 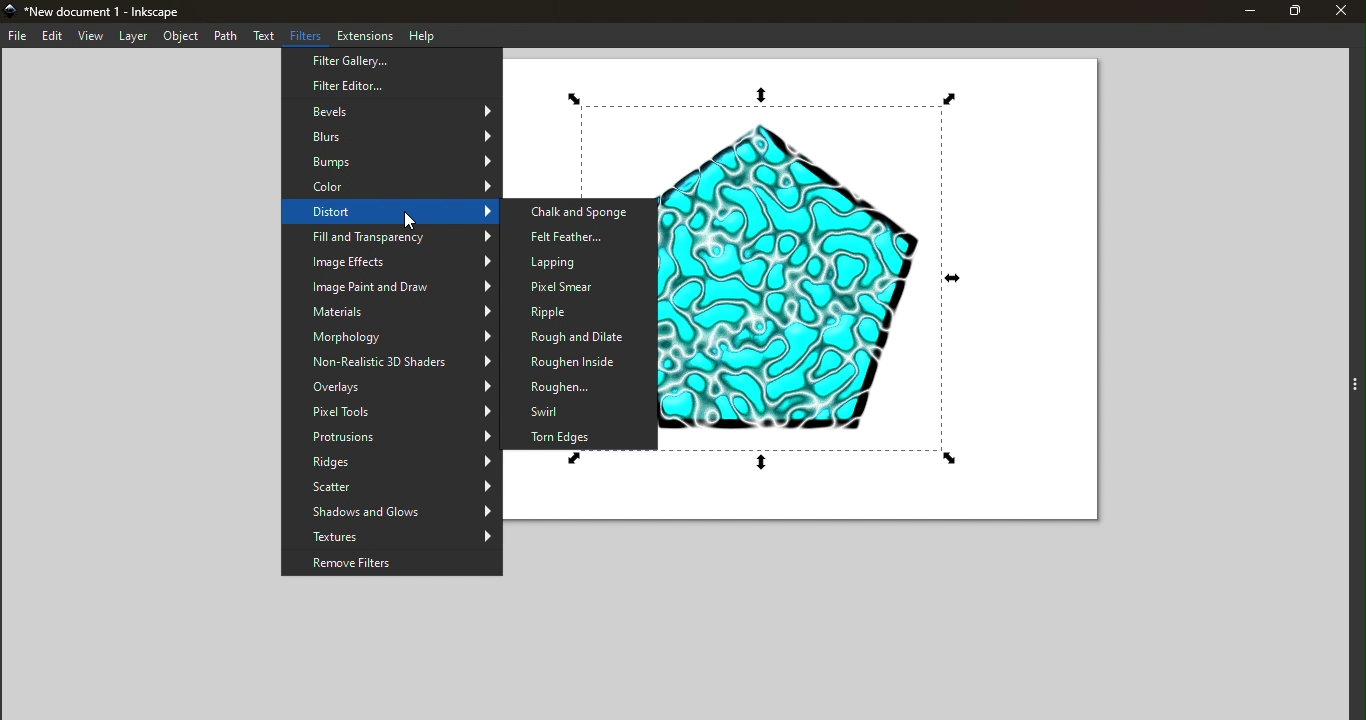 I want to click on Blurs, so click(x=391, y=137).